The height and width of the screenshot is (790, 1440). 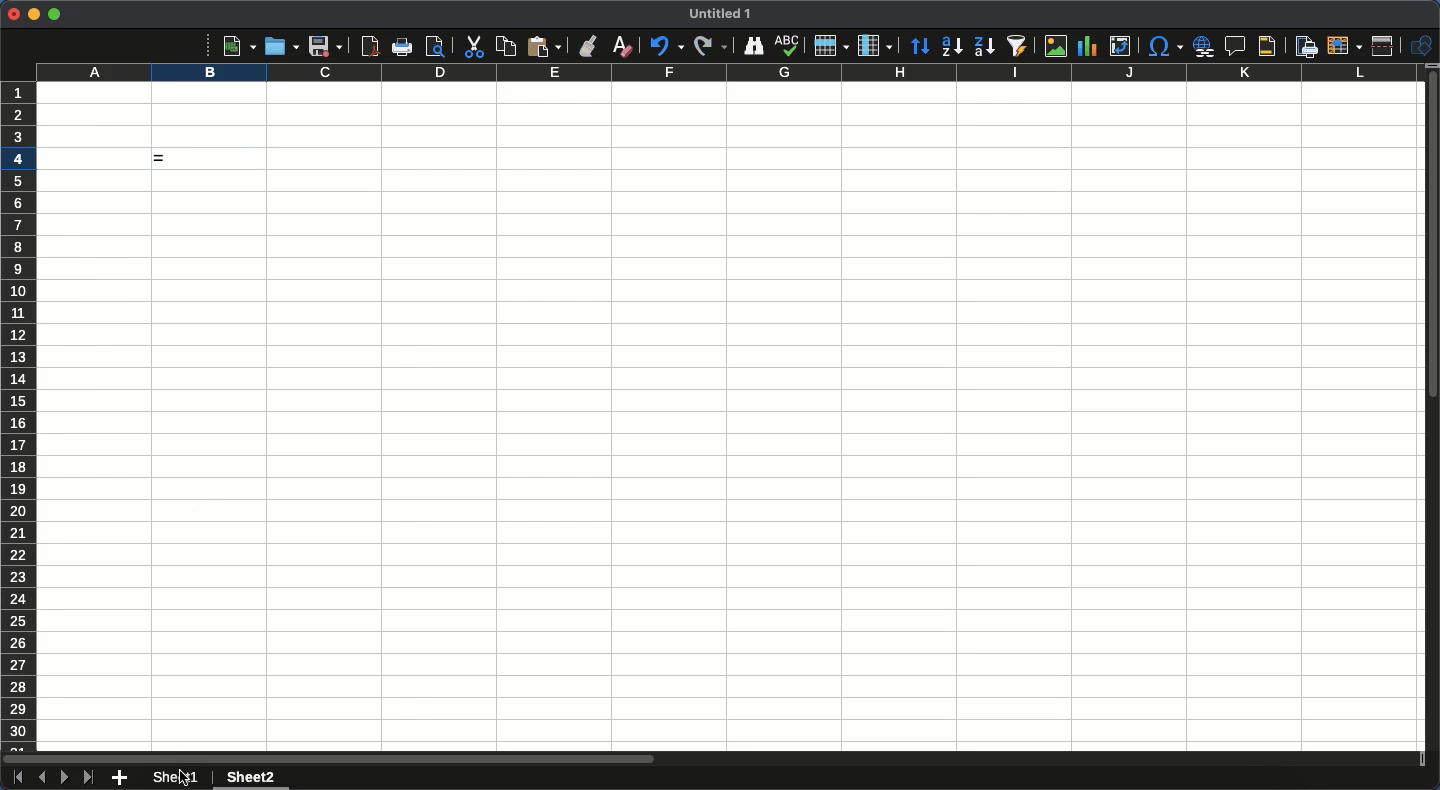 I want to click on Special characters, so click(x=1164, y=46).